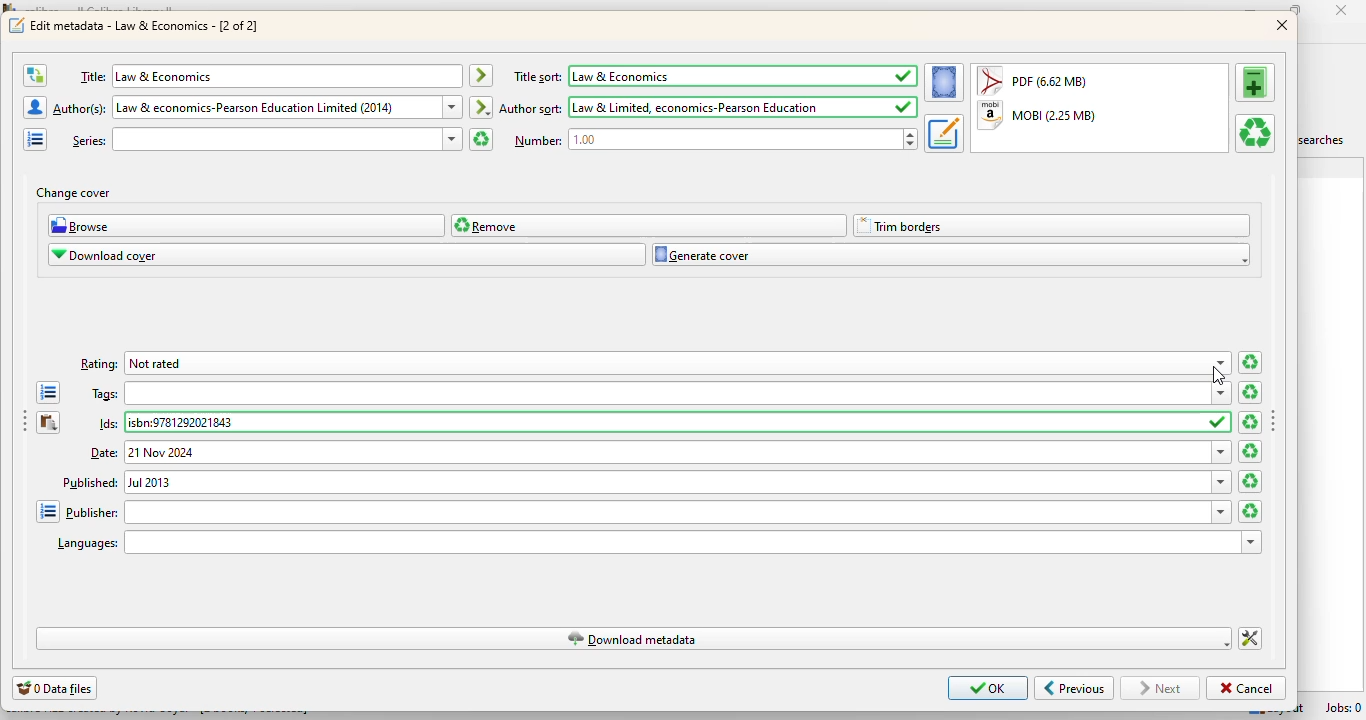 This screenshot has width=1366, height=720. Describe the element at coordinates (1249, 392) in the screenshot. I see `clear all tags` at that location.